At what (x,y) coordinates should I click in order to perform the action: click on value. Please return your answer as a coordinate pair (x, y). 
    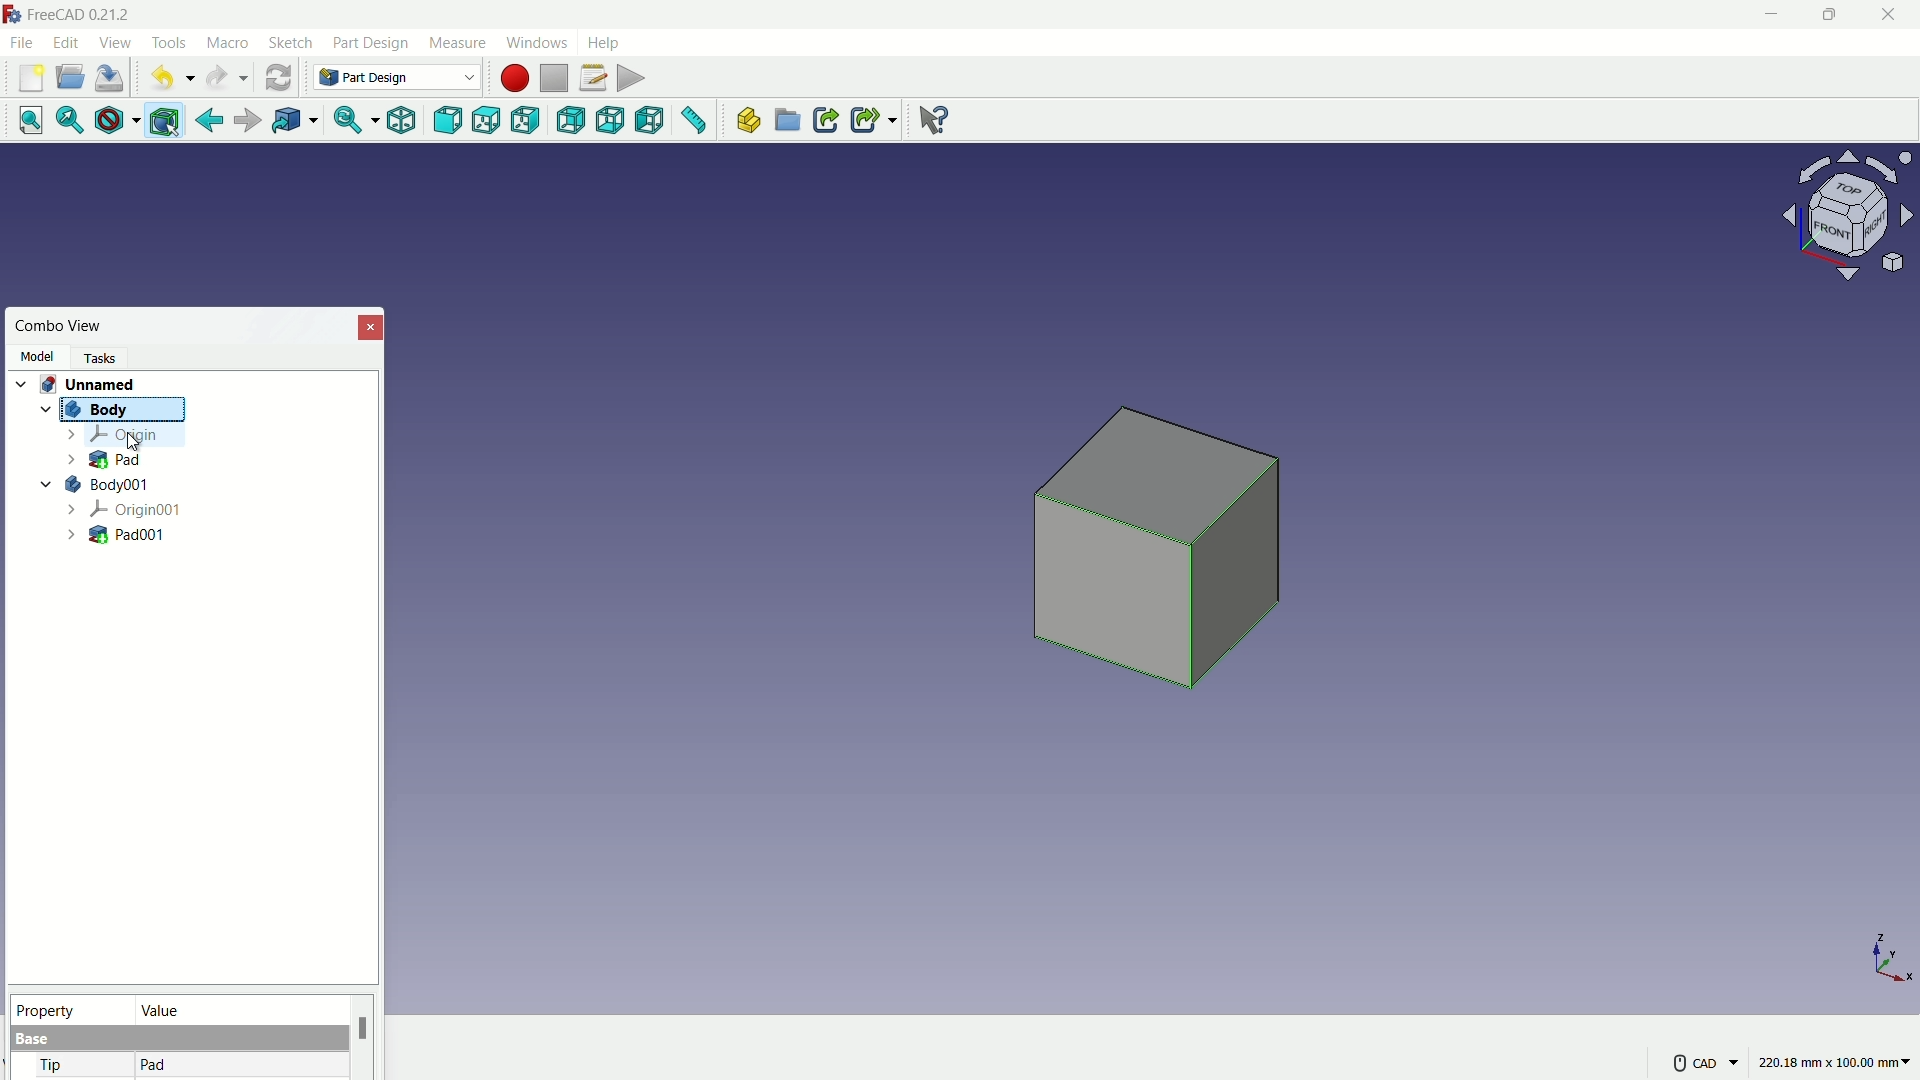
    Looking at the image, I should click on (237, 1009).